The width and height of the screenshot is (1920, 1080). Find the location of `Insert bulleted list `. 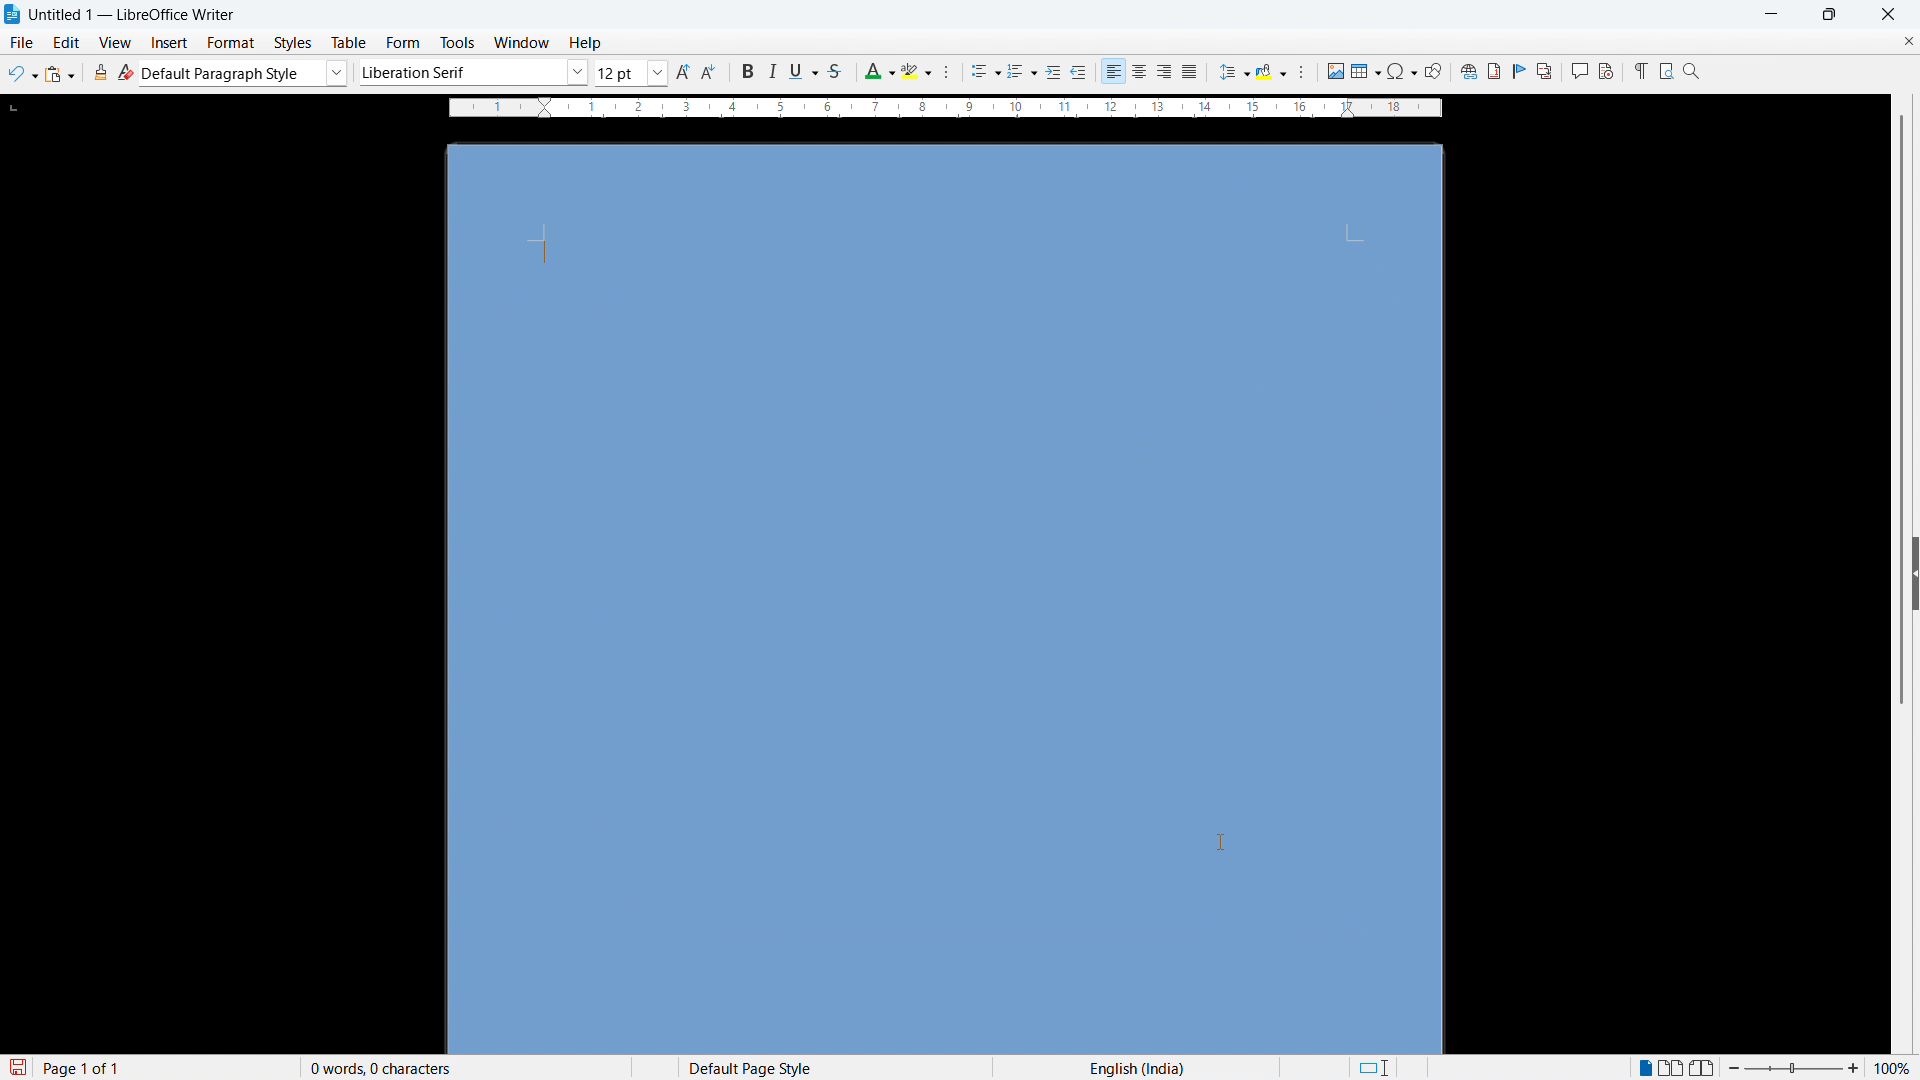

Insert bulleted list  is located at coordinates (986, 73).